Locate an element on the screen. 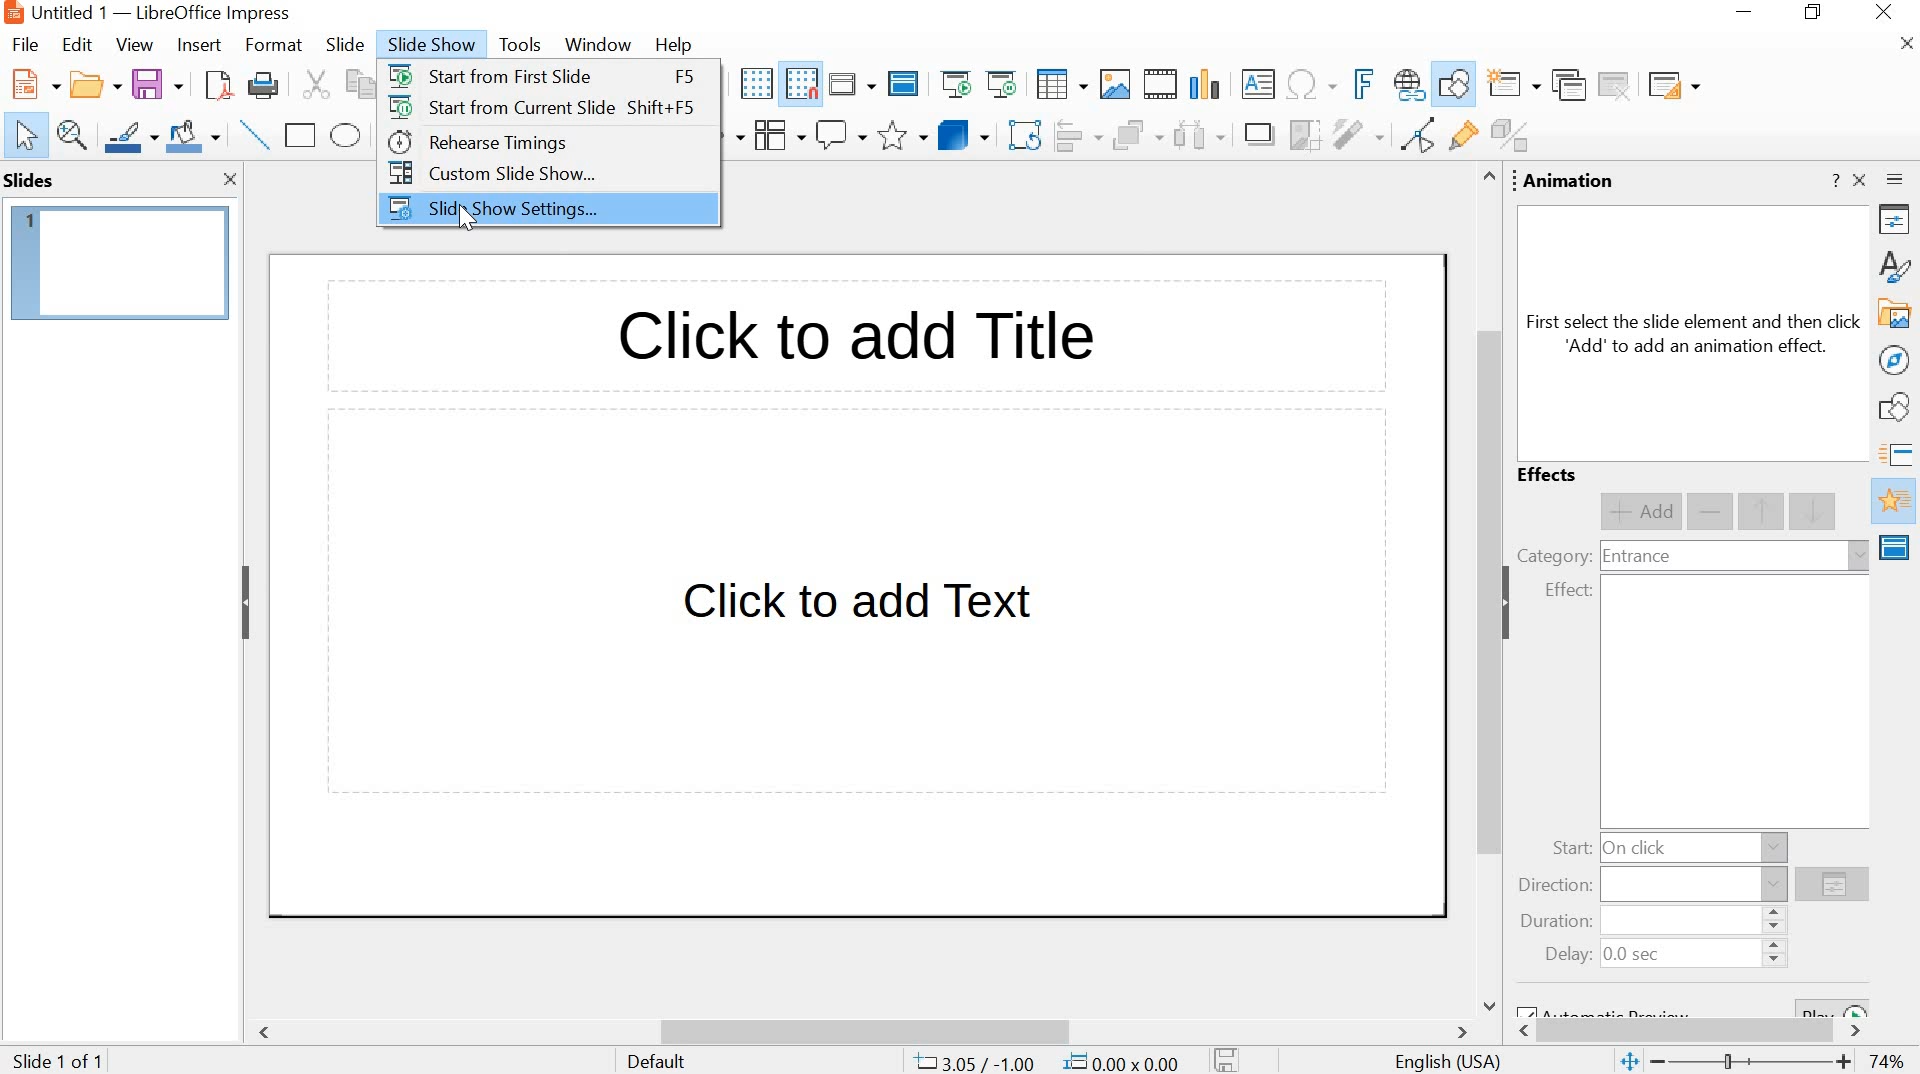  on click is located at coordinates (1639, 847).